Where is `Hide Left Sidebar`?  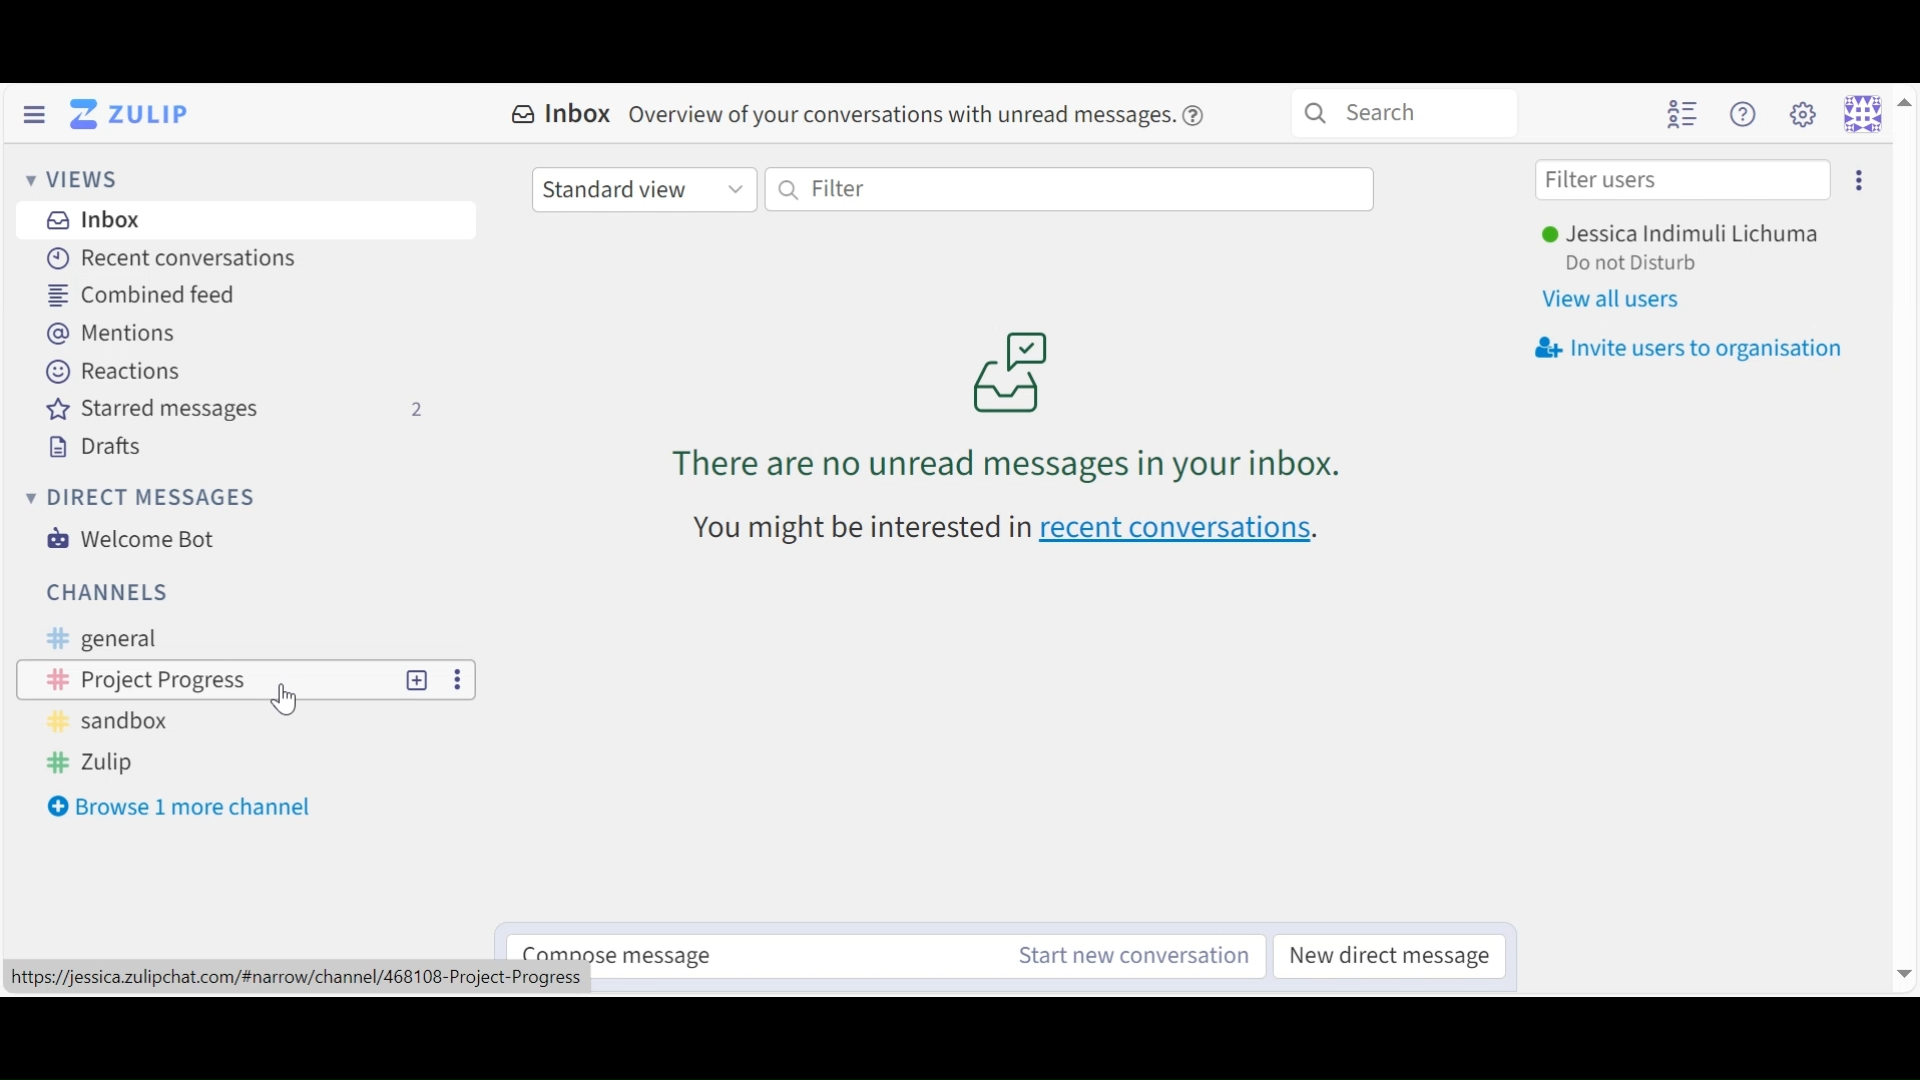 Hide Left Sidebar is located at coordinates (31, 114).